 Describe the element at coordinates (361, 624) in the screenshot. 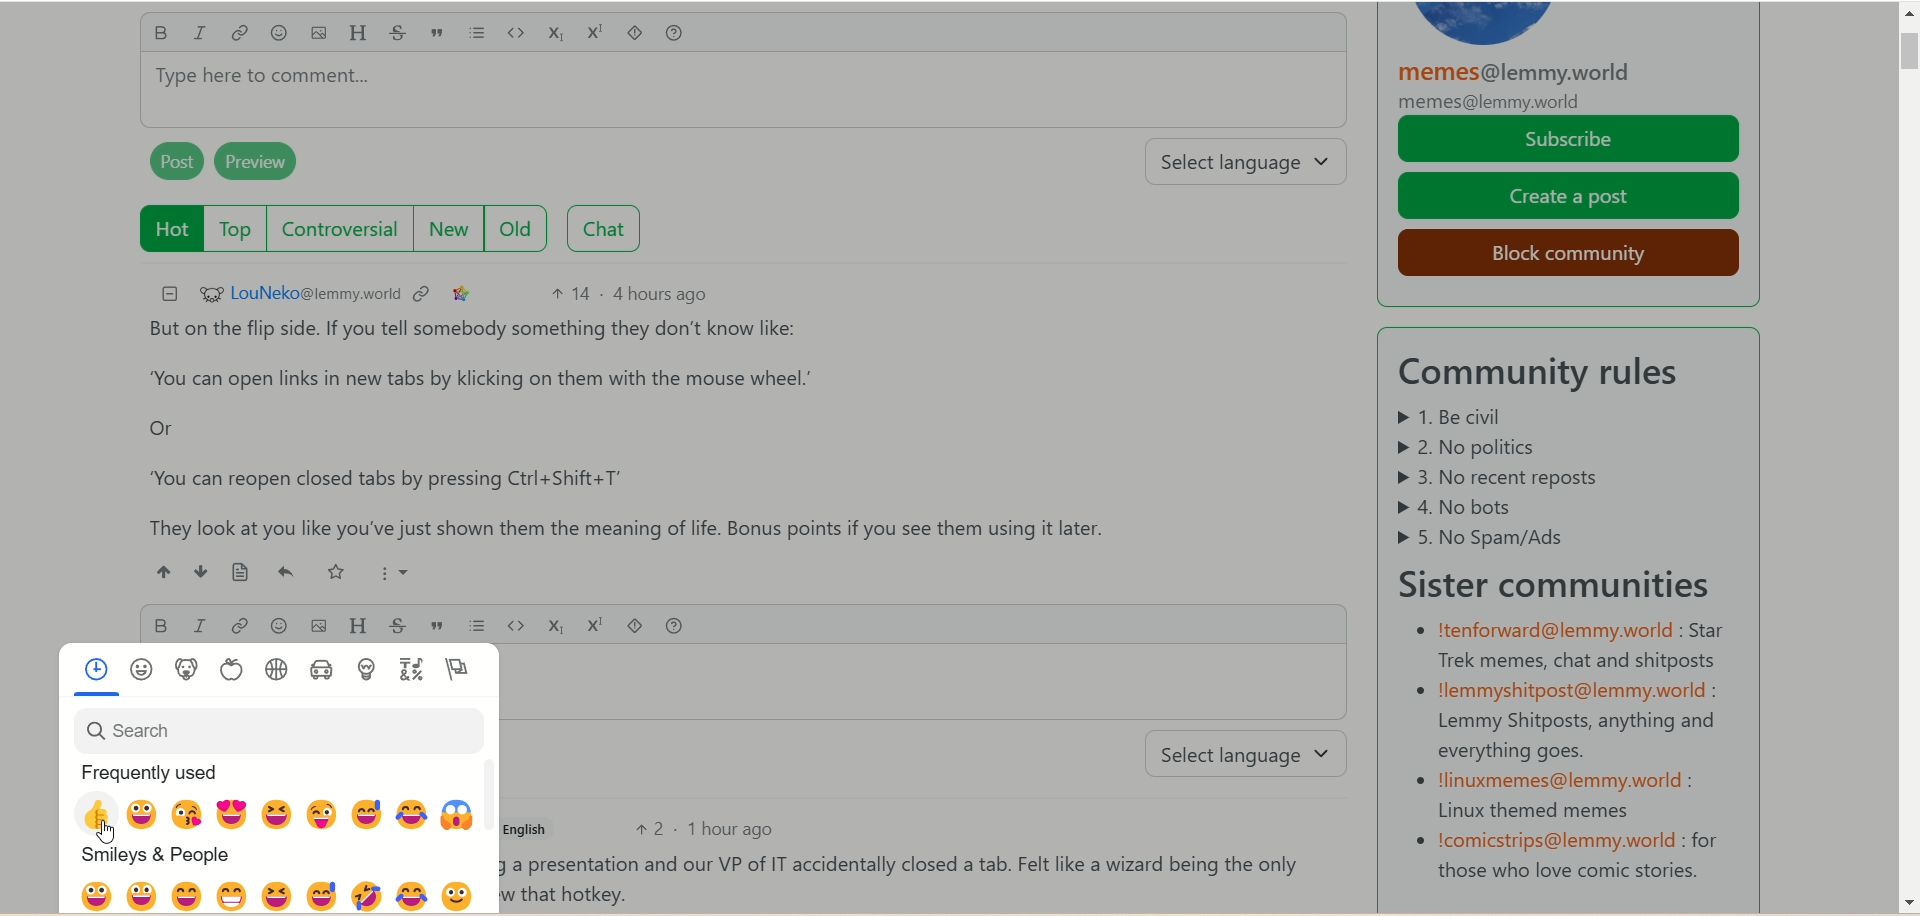

I see `header` at that location.